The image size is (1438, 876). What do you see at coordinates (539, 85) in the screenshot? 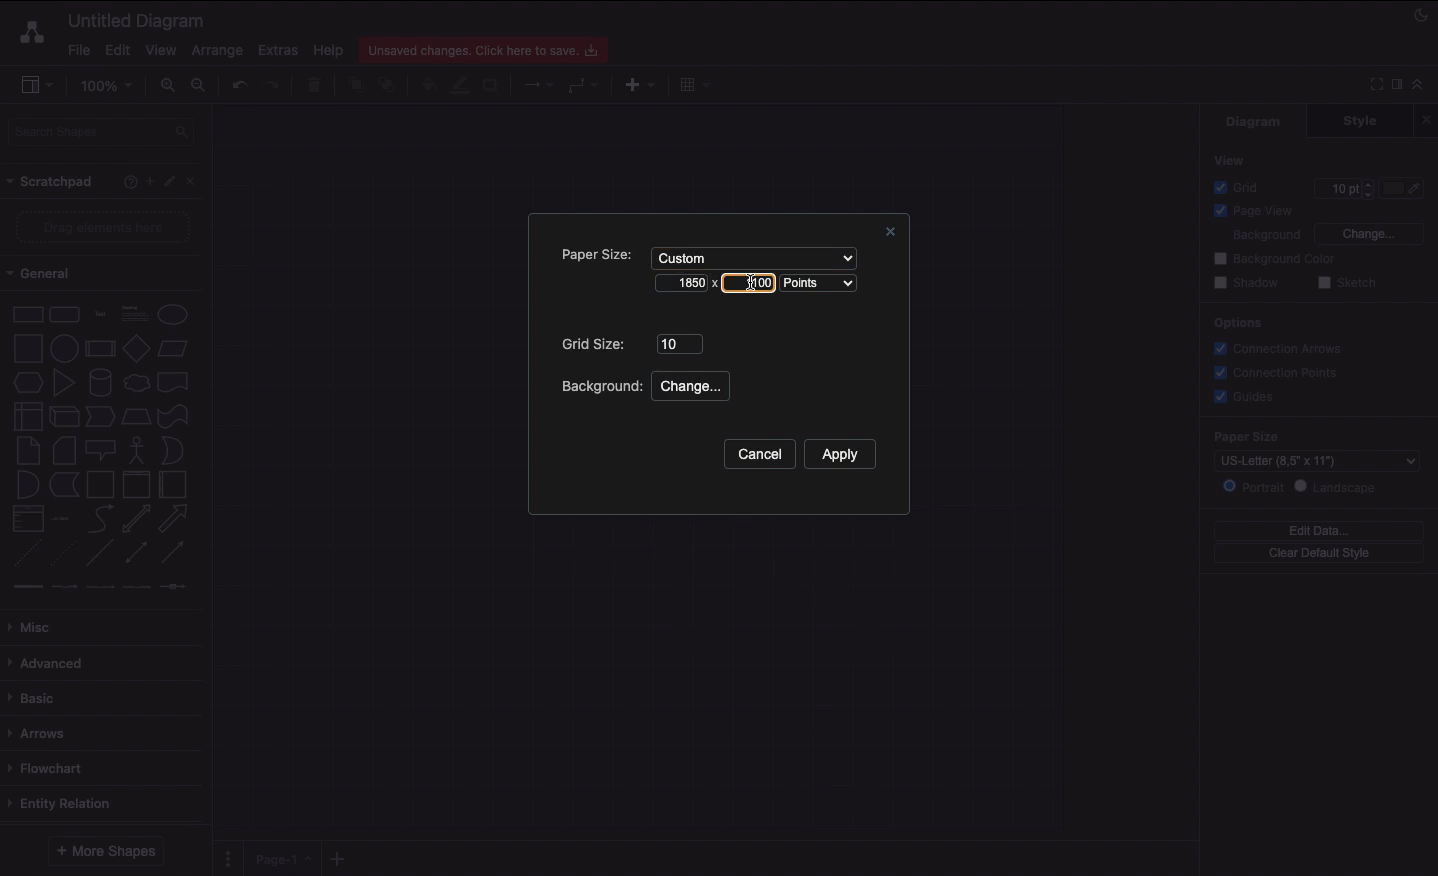
I see `Connection ` at bounding box center [539, 85].